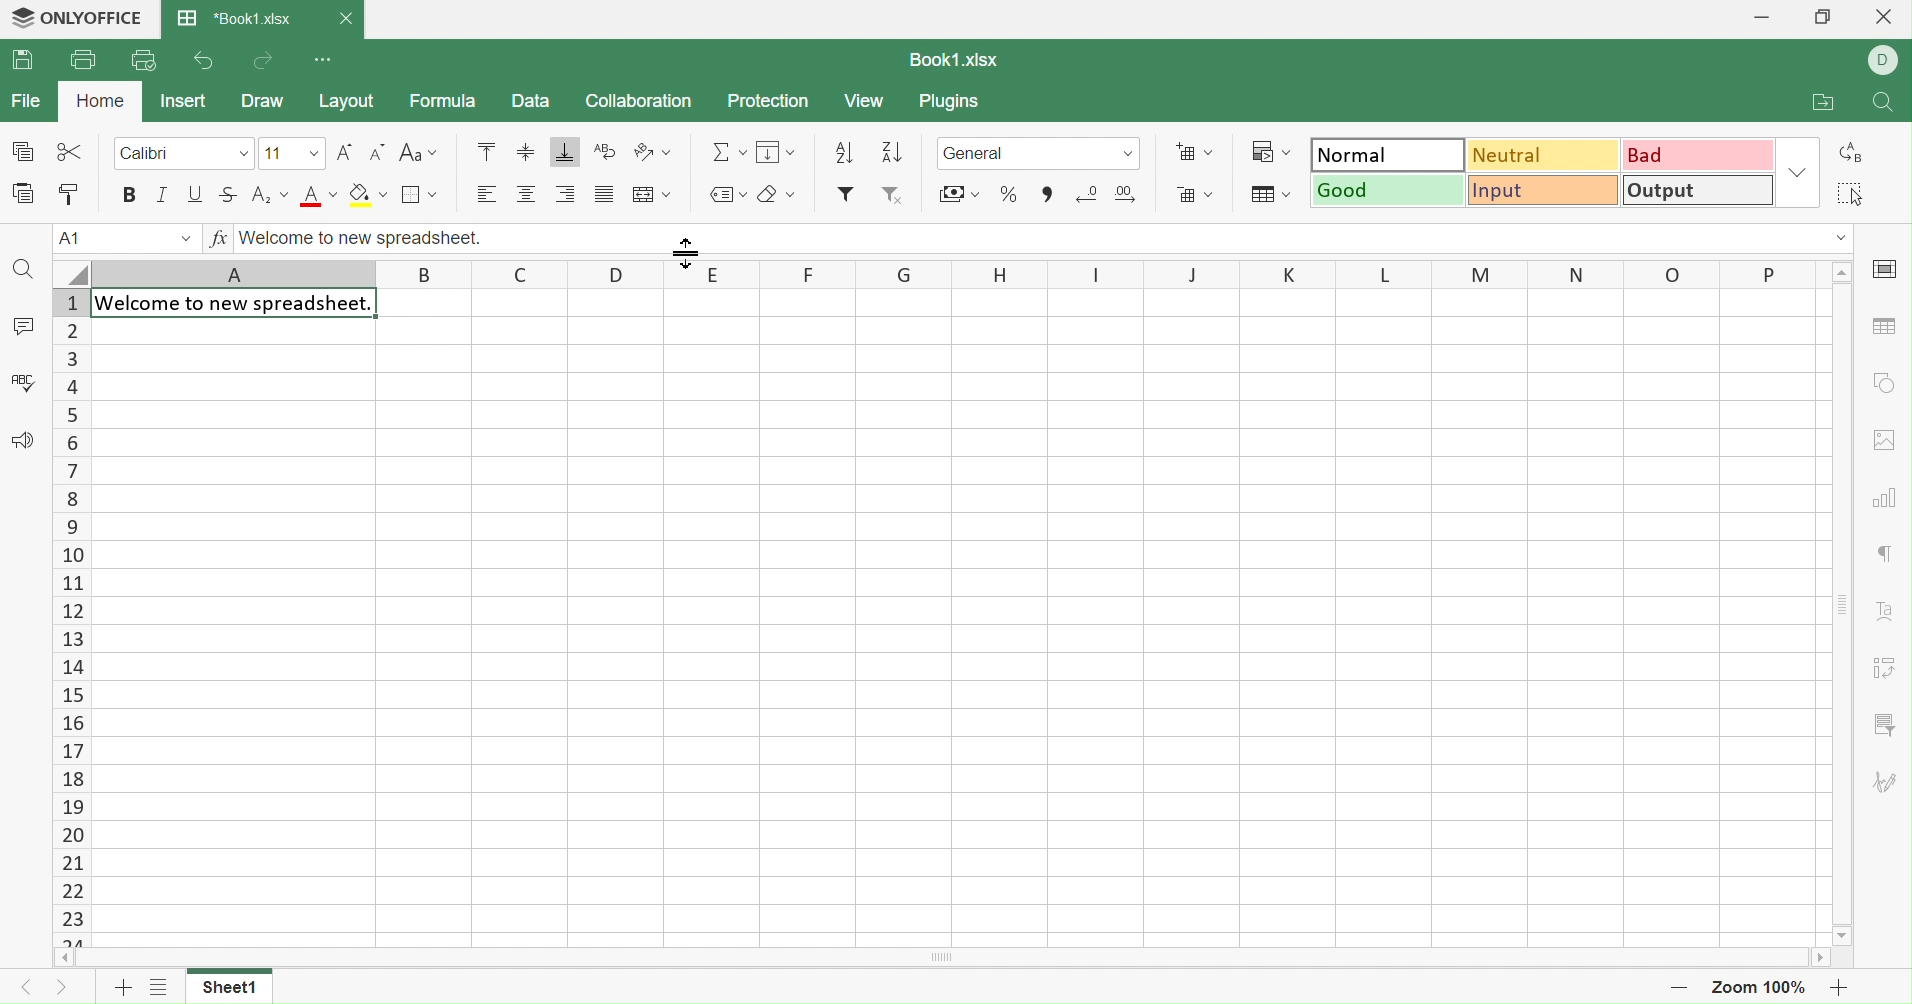 This screenshot has width=1912, height=1004. Describe the element at coordinates (99, 100) in the screenshot. I see `Home` at that location.